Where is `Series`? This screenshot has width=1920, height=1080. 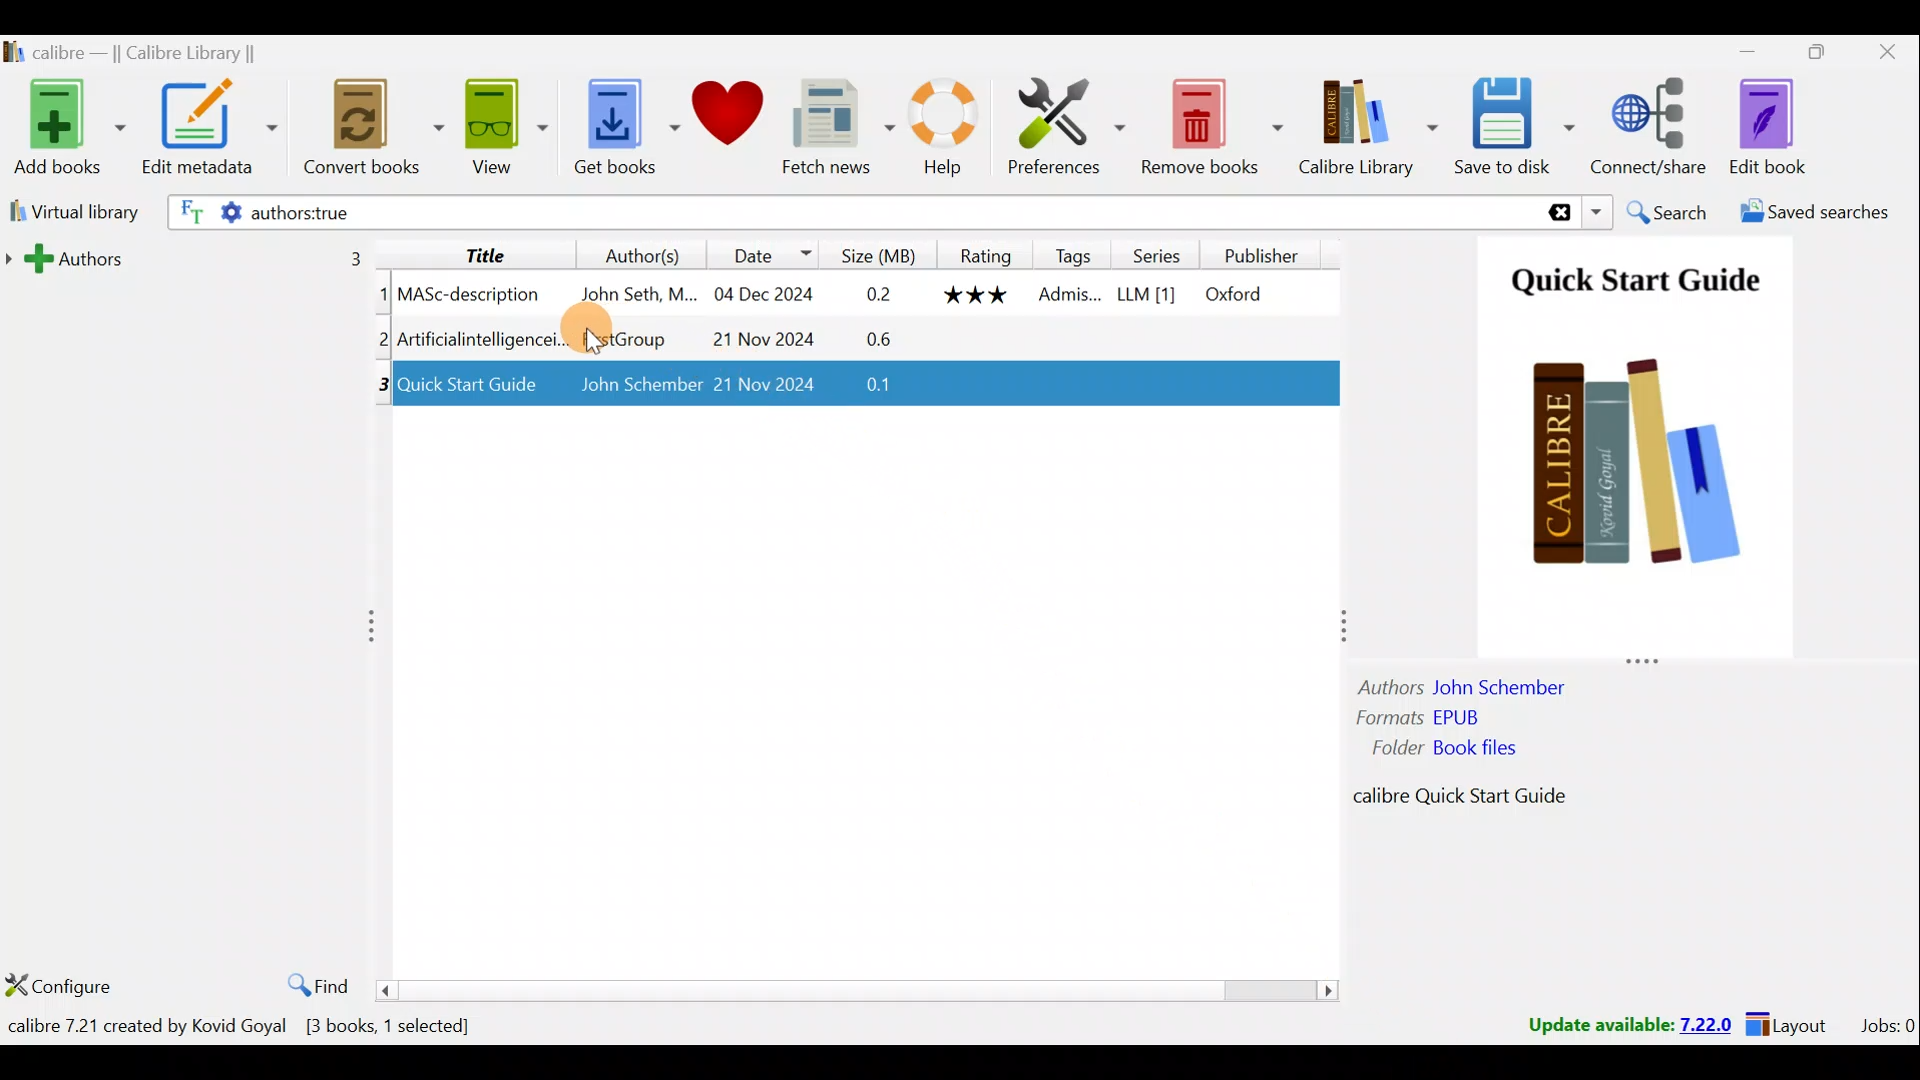
Series is located at coordinates (1166, 254).